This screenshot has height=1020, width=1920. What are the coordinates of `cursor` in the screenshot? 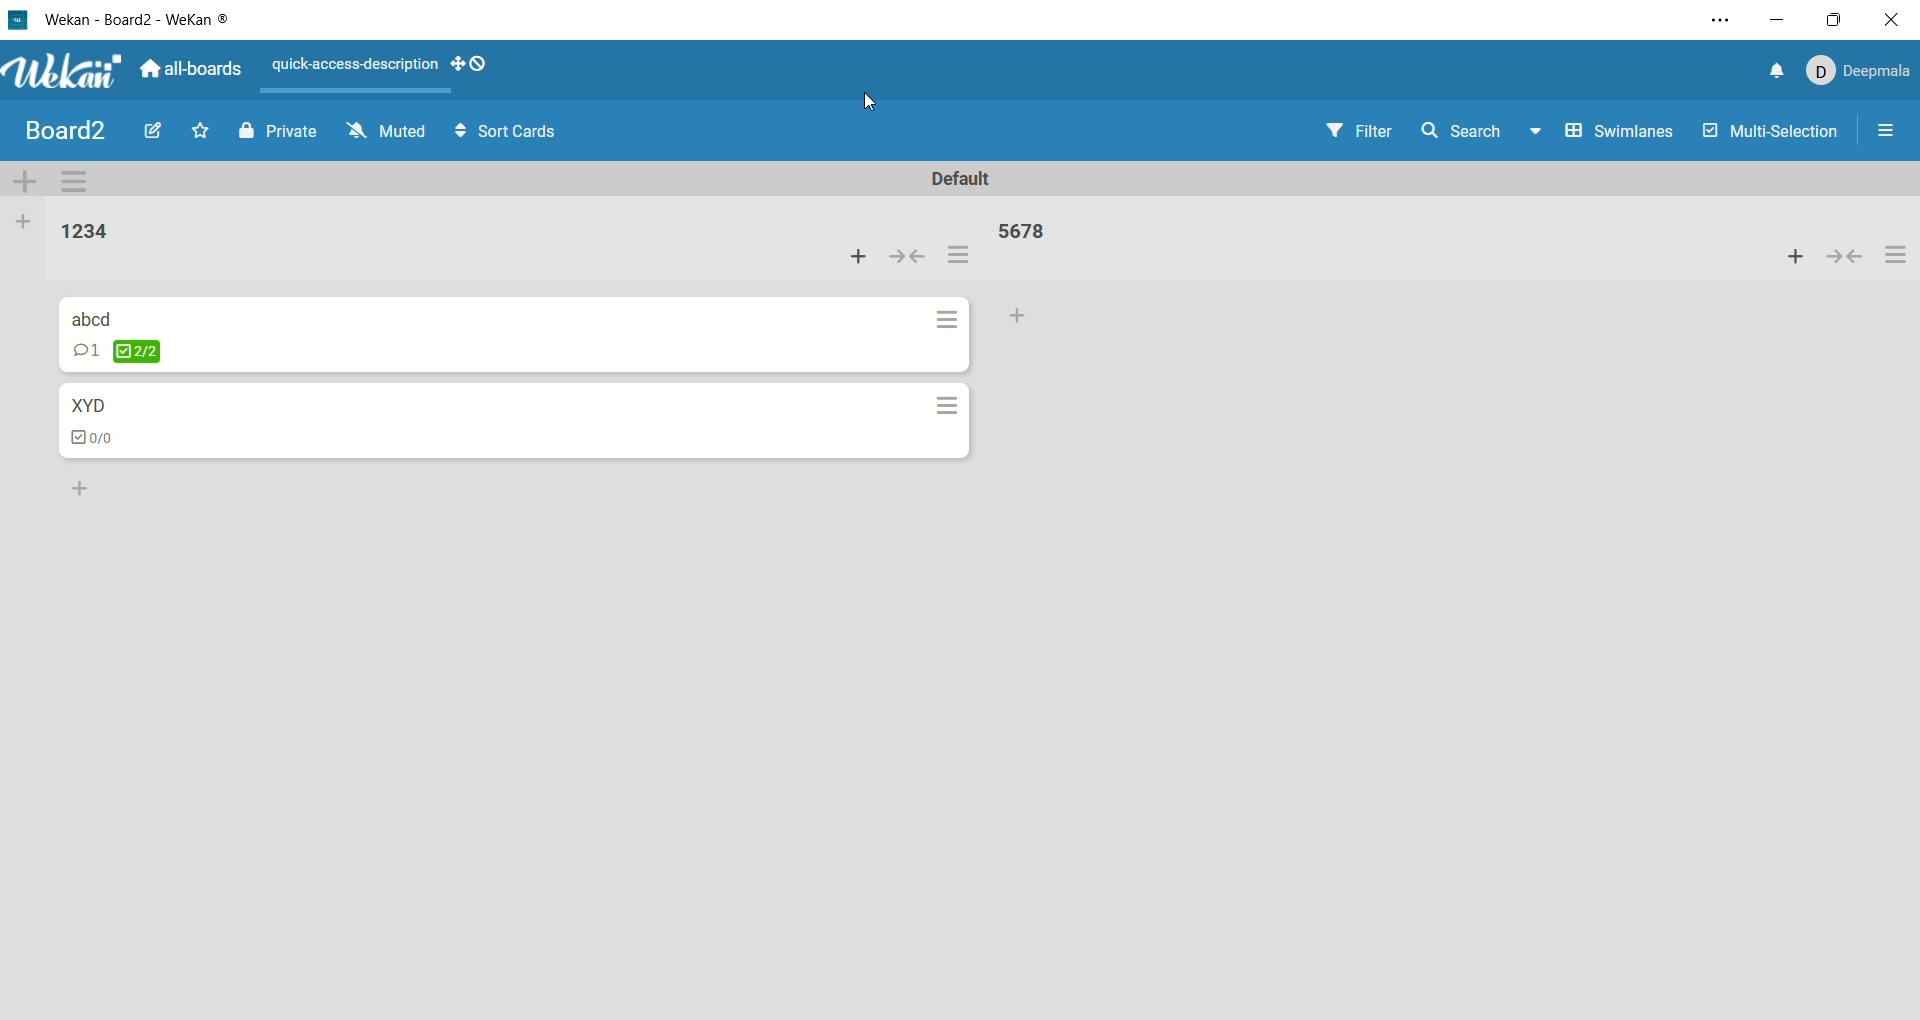 It's located at (874, 103).